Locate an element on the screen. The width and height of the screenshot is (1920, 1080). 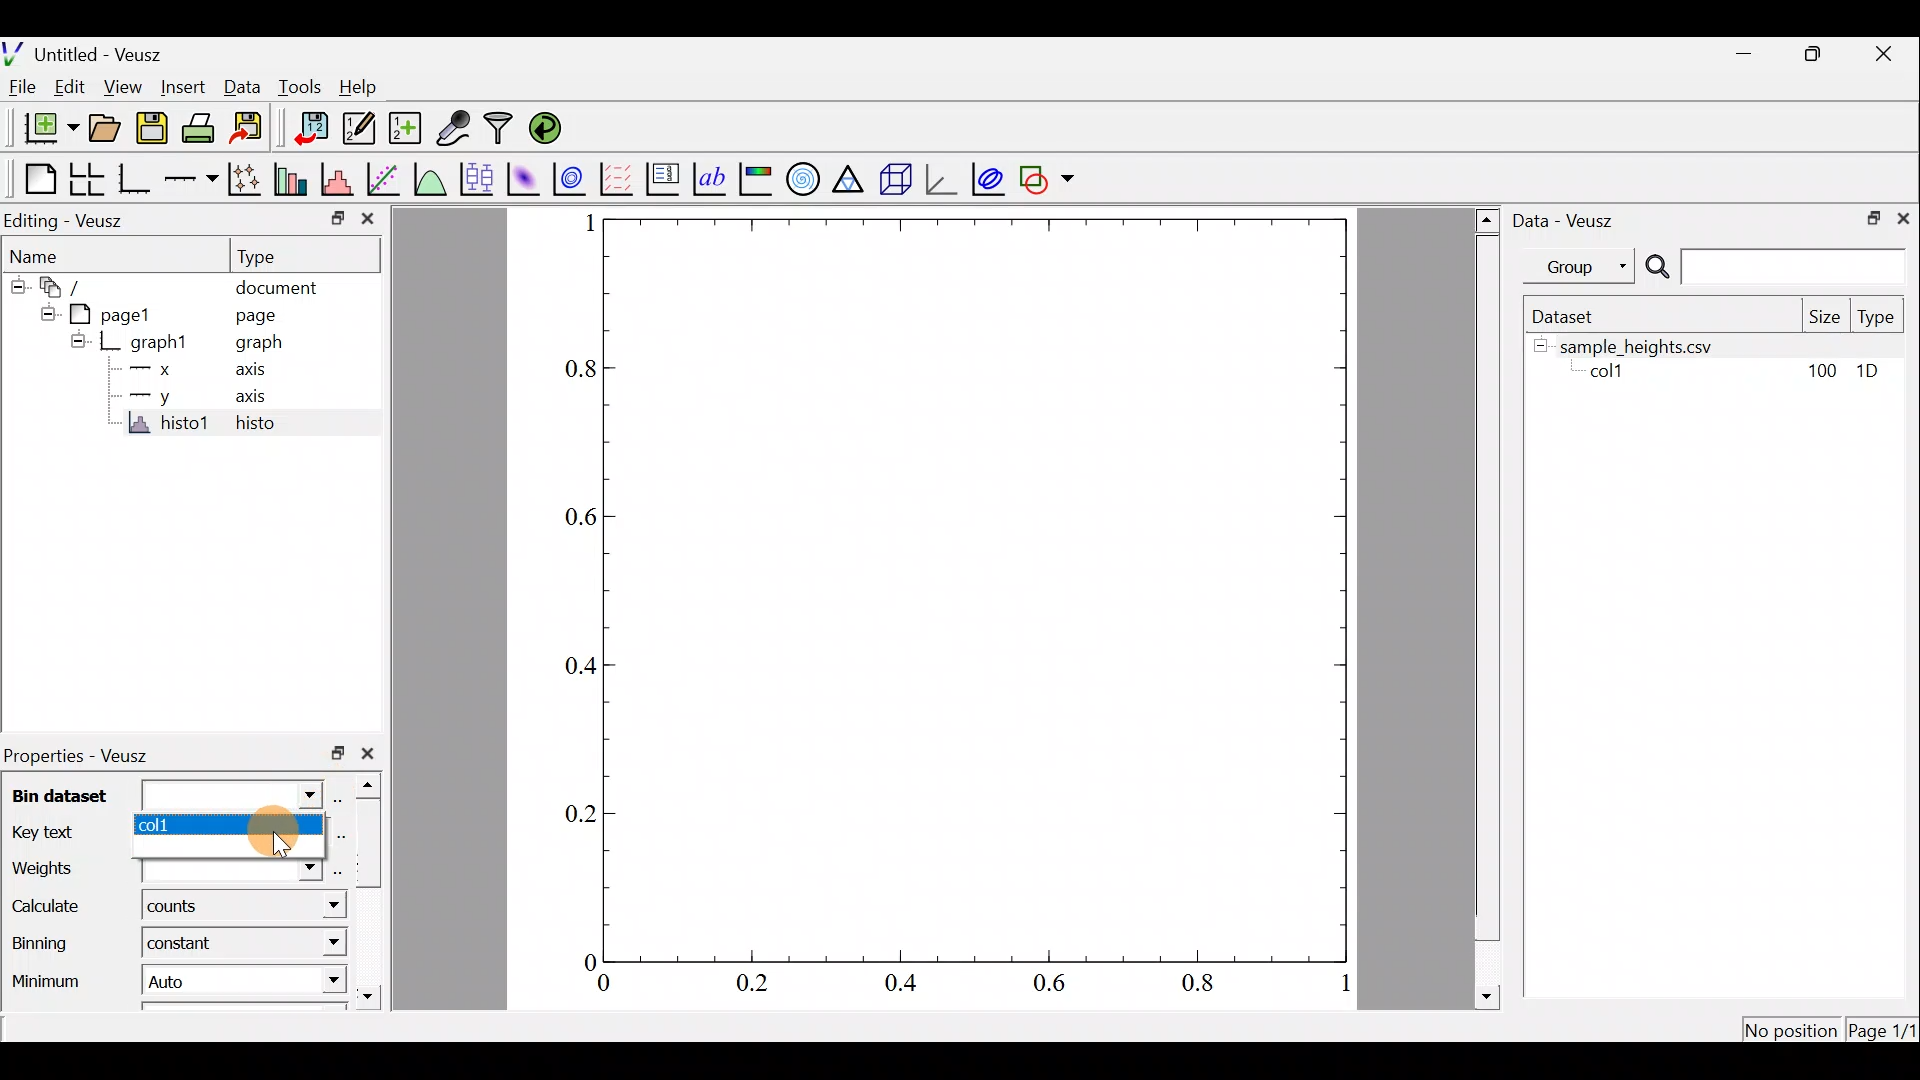
capture remote data is located at coordinates (452, 127).